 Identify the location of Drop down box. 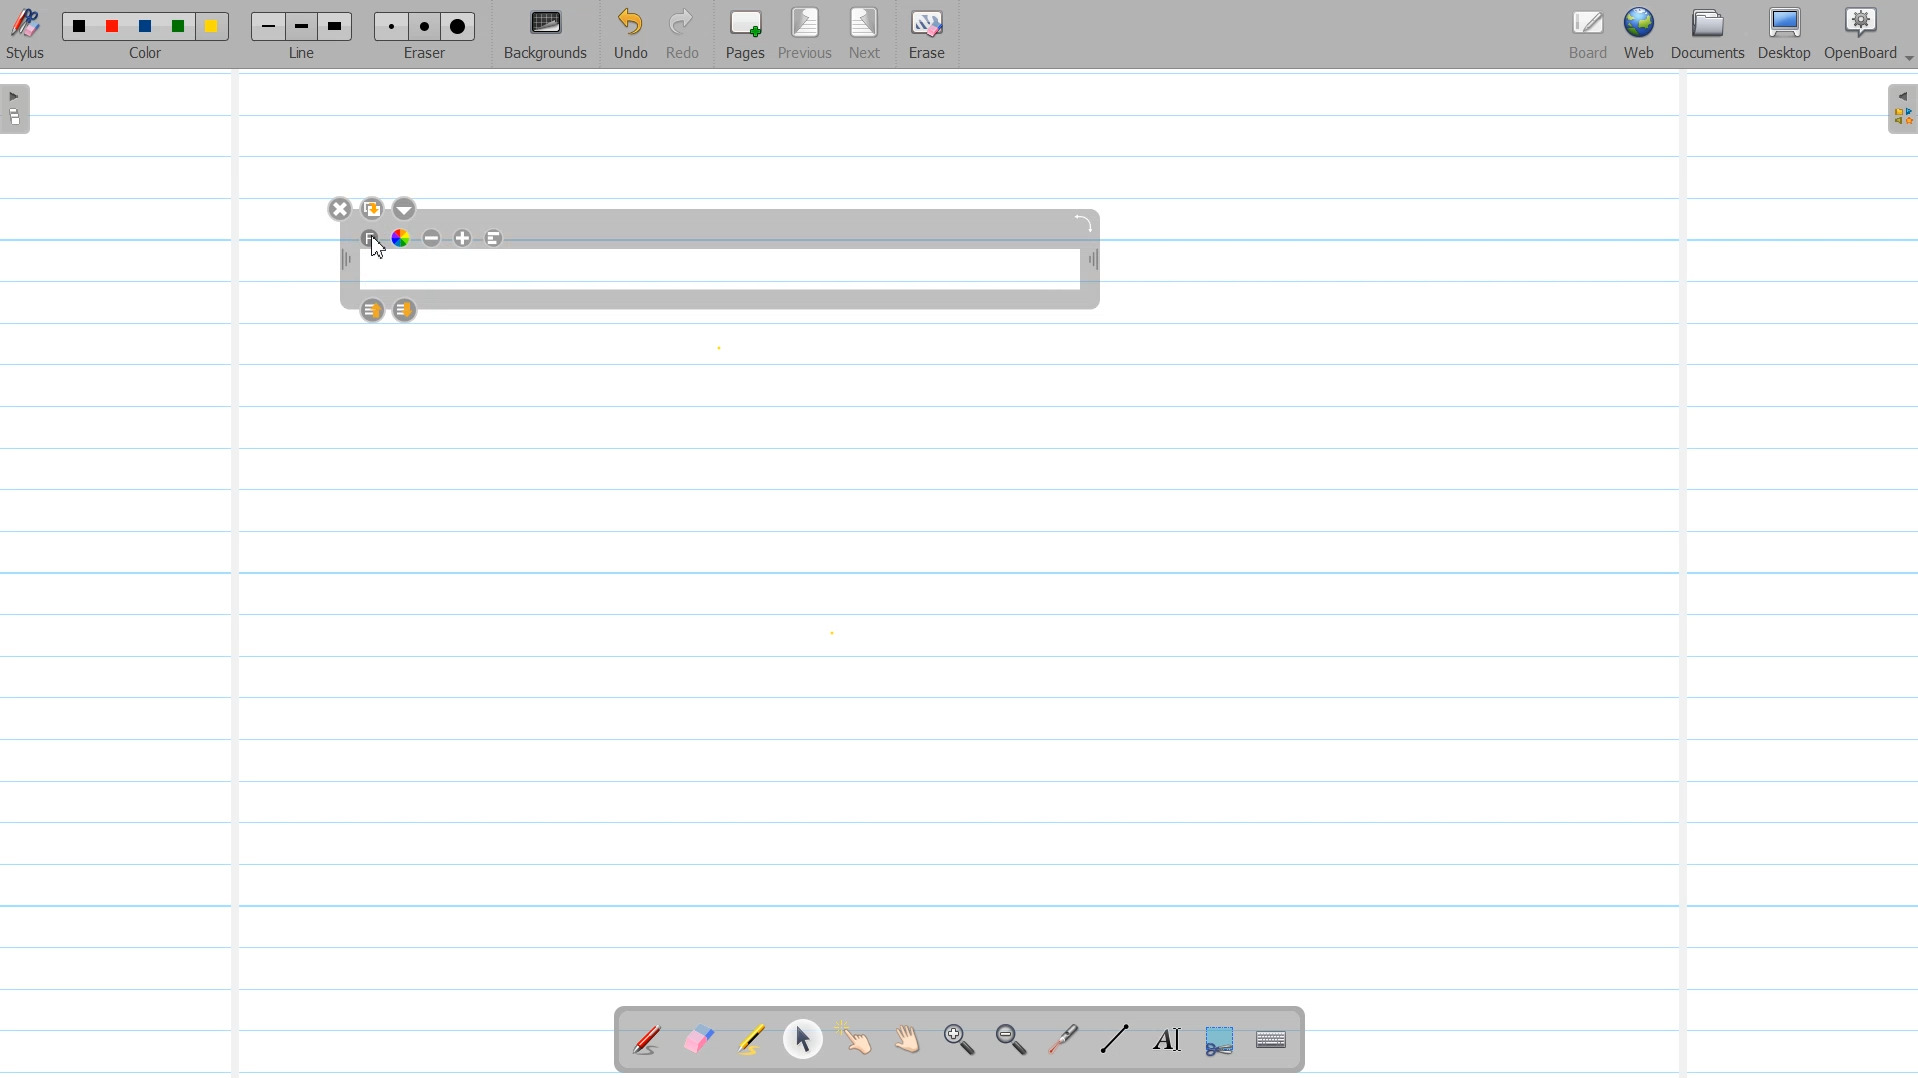
(407, 209).